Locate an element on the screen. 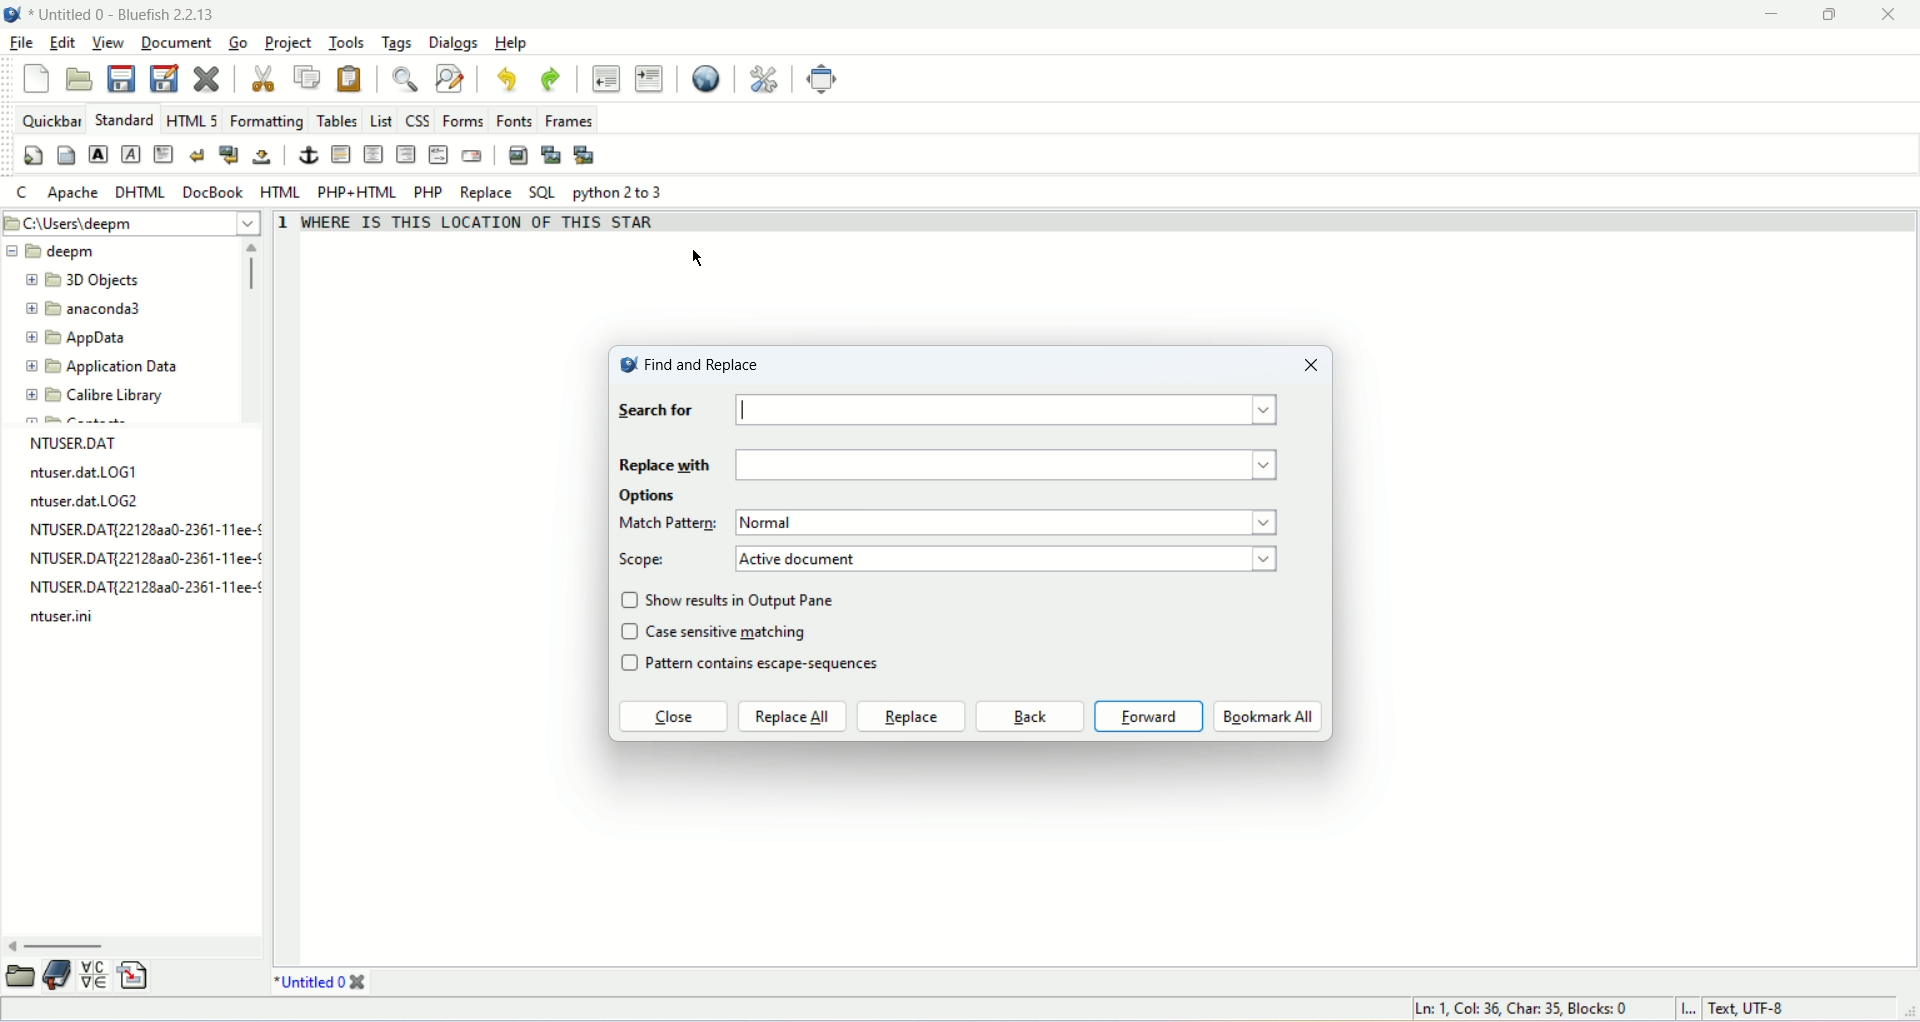  show results in Output pane is located at coordinates (745, 599).